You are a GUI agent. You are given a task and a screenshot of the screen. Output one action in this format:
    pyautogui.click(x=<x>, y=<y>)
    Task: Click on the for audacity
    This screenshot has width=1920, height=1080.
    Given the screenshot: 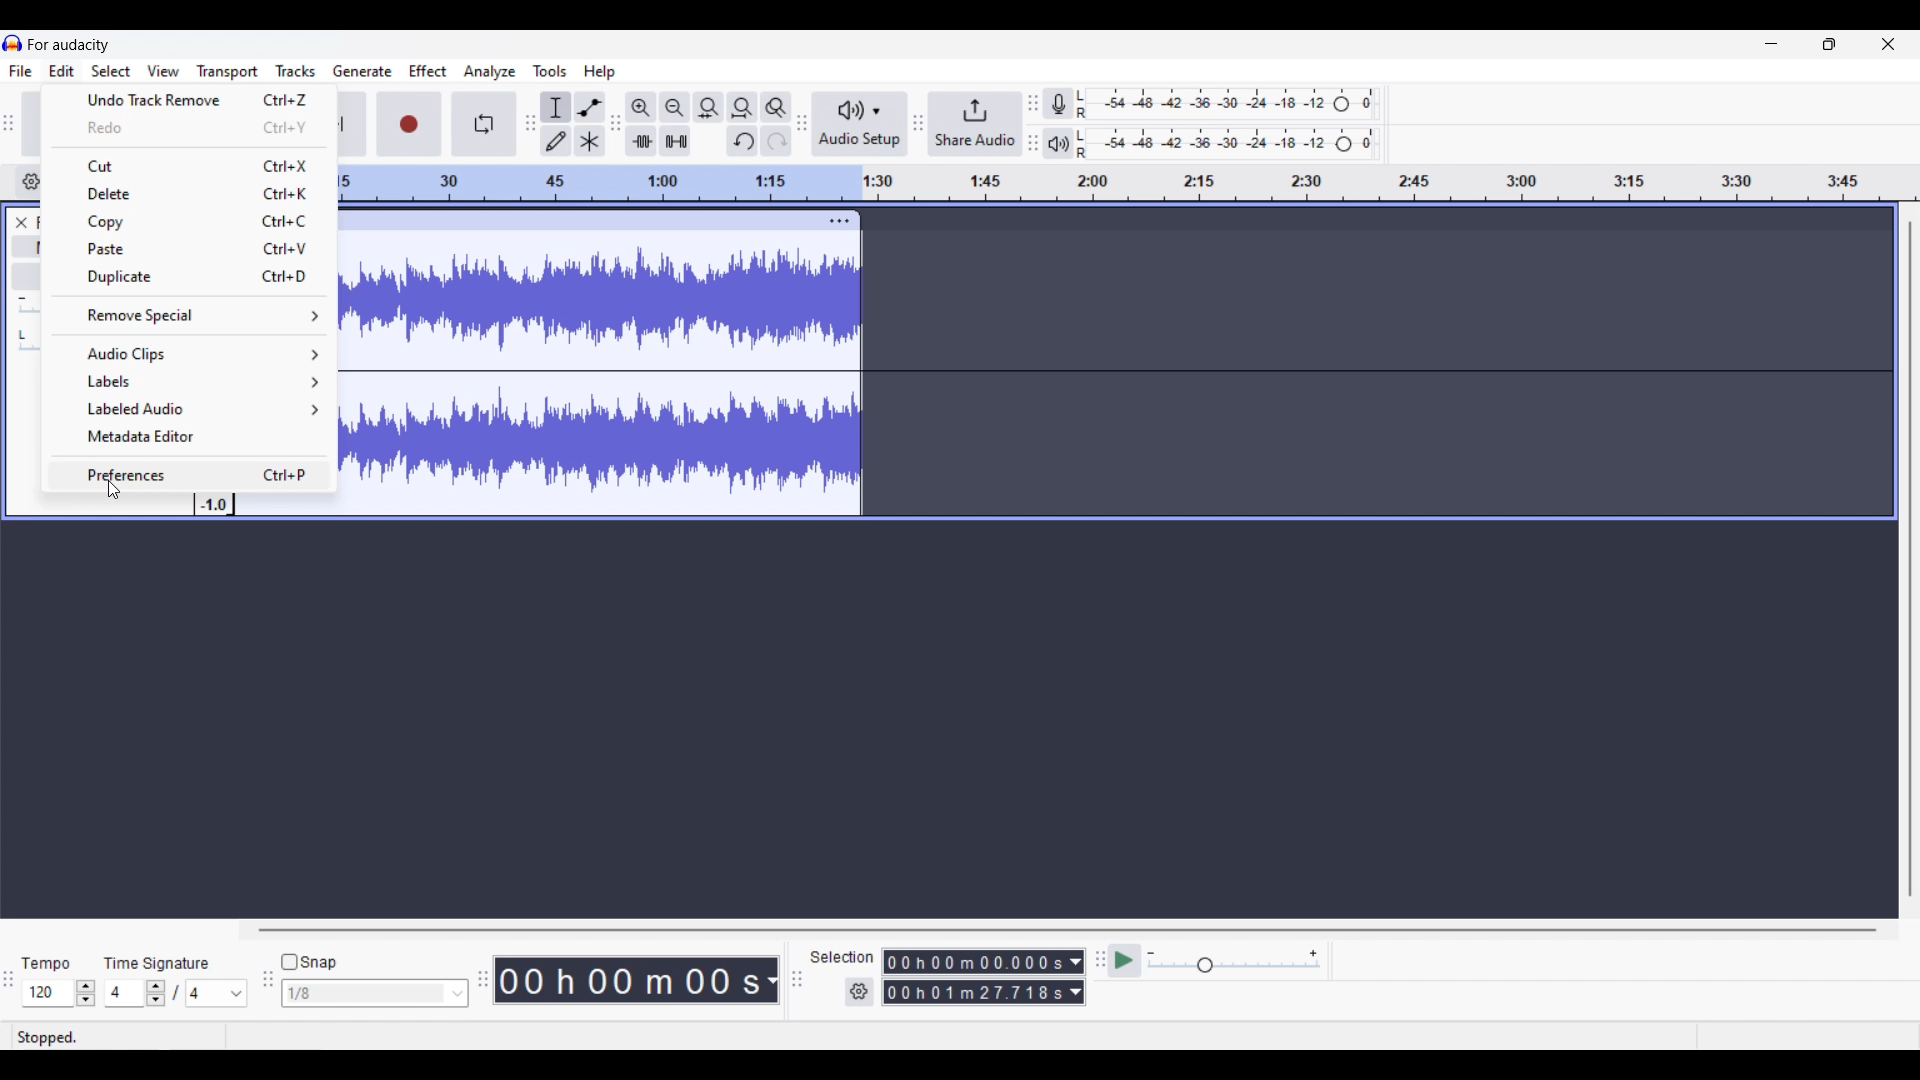 What is the action you would take?
    pyautogui.click(x=69, y=45)
    